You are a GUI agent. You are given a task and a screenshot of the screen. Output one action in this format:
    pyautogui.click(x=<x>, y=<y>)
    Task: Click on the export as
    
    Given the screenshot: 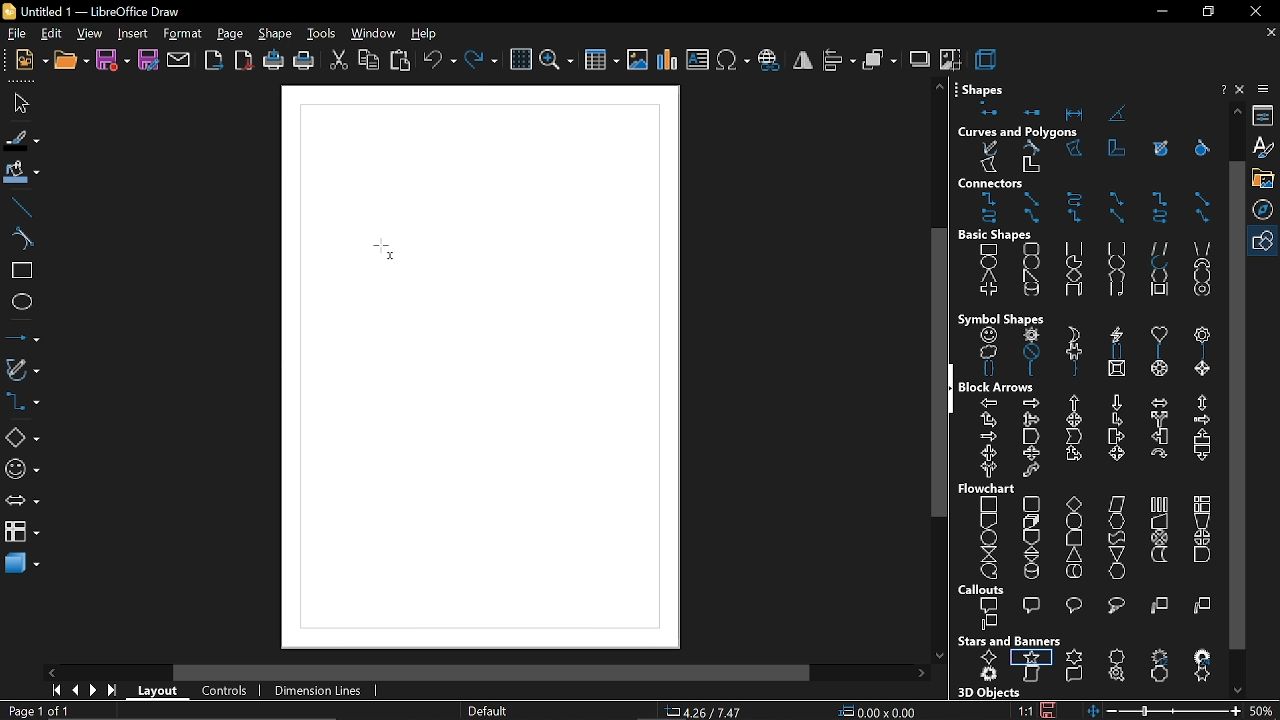 What is the action you would take?
    pyautogui.click(x=242, y=61)
    